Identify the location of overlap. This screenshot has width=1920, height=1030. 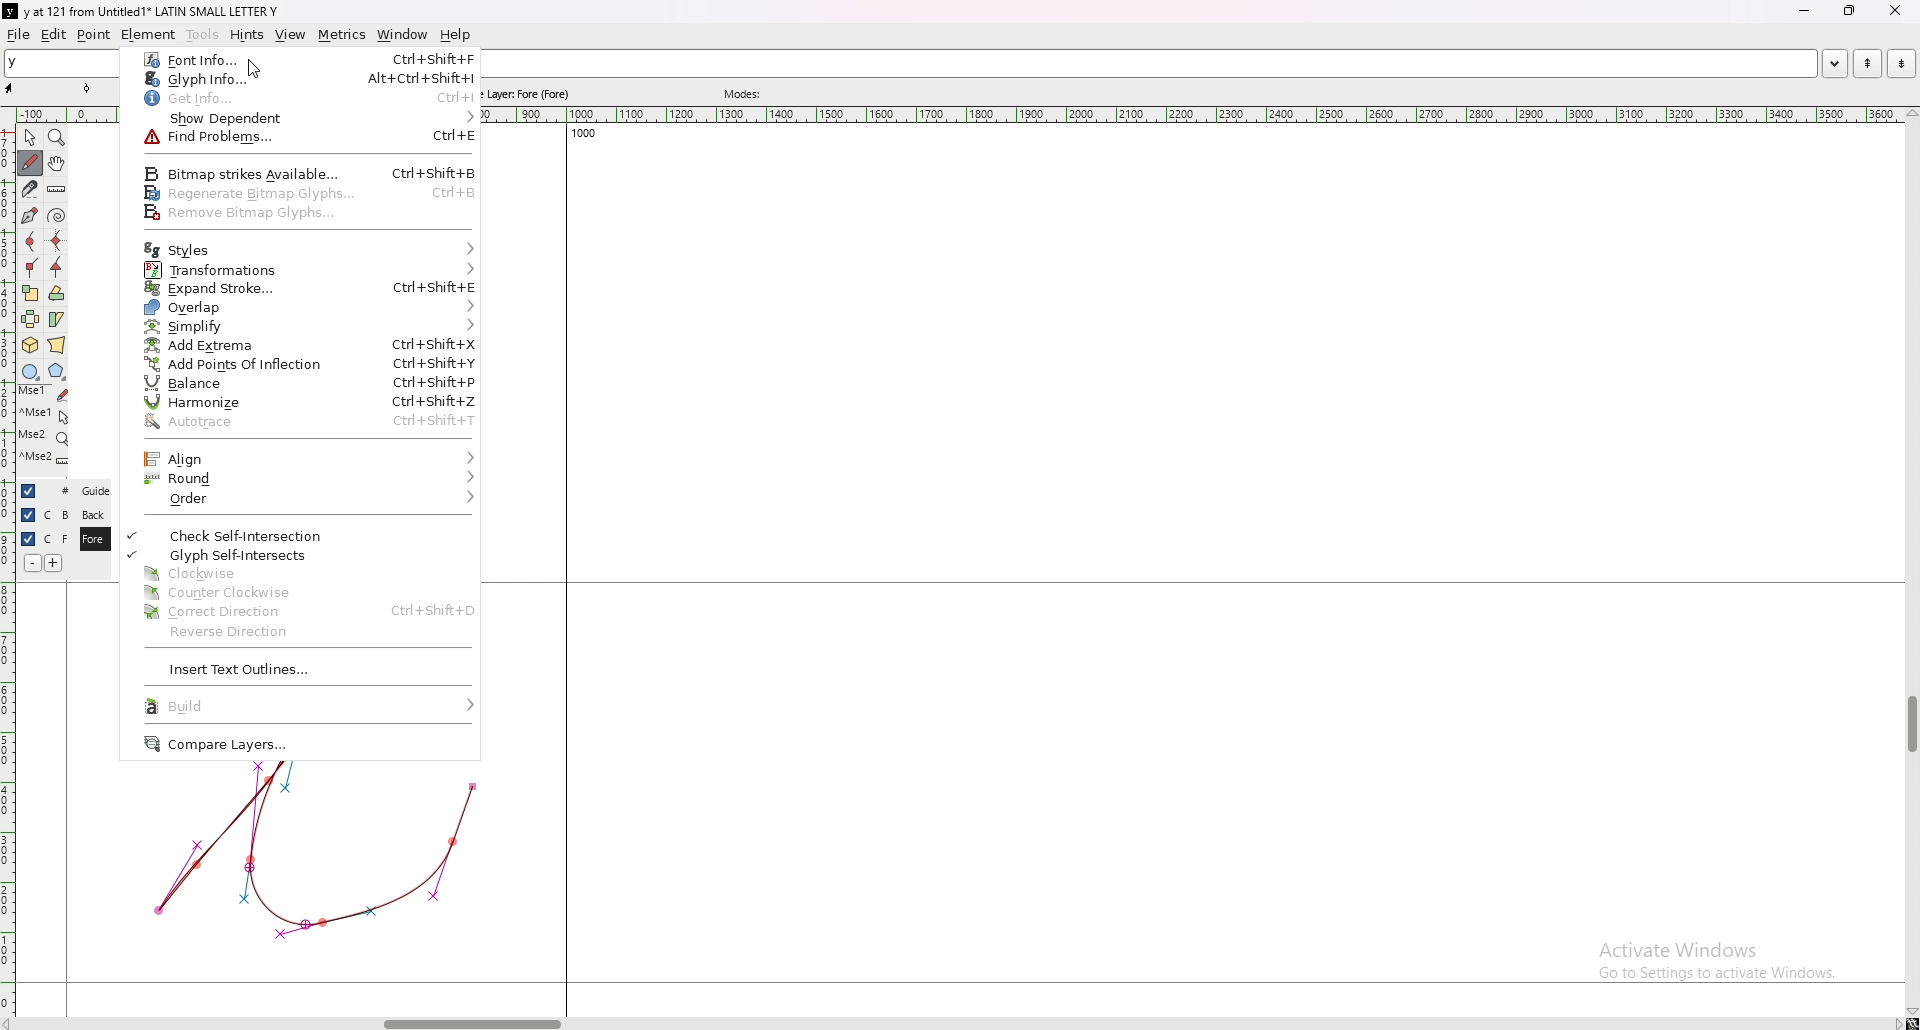
(299, 306).